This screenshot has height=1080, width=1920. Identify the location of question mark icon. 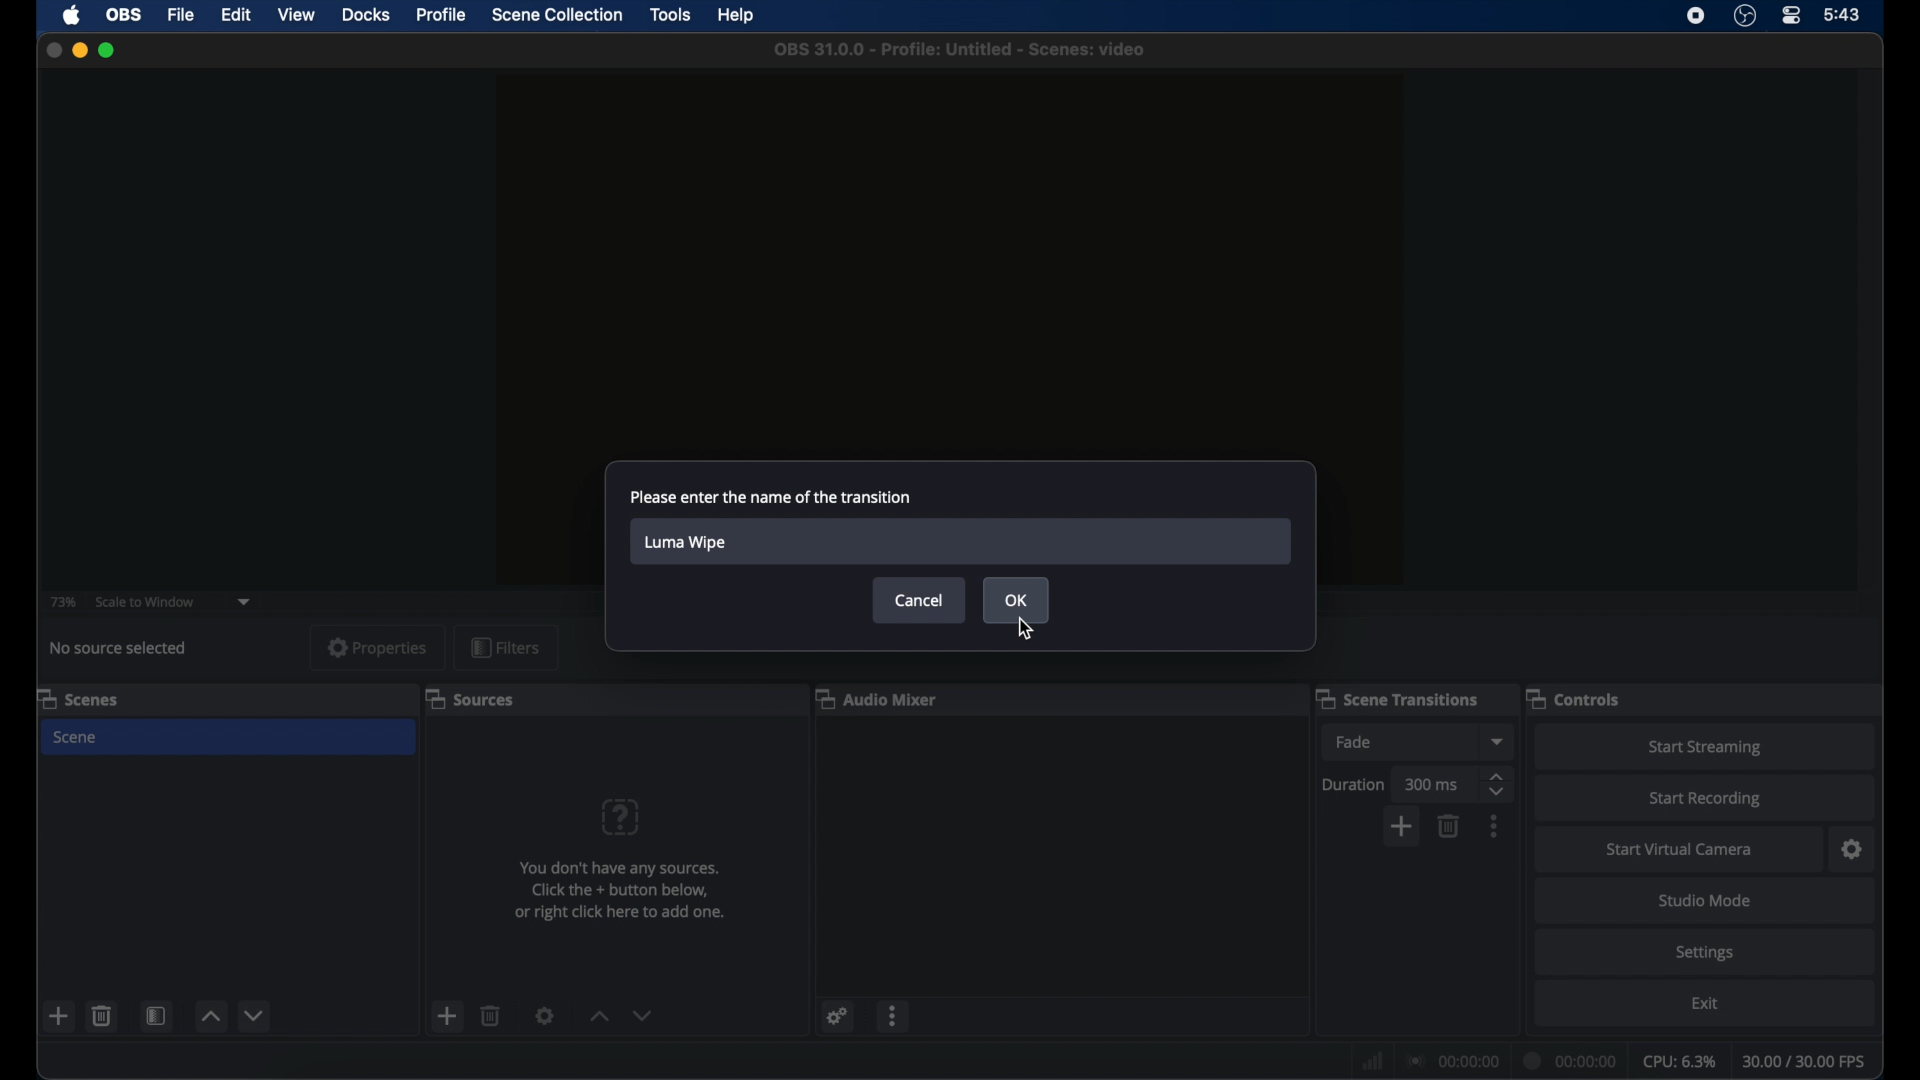
(619, 817).